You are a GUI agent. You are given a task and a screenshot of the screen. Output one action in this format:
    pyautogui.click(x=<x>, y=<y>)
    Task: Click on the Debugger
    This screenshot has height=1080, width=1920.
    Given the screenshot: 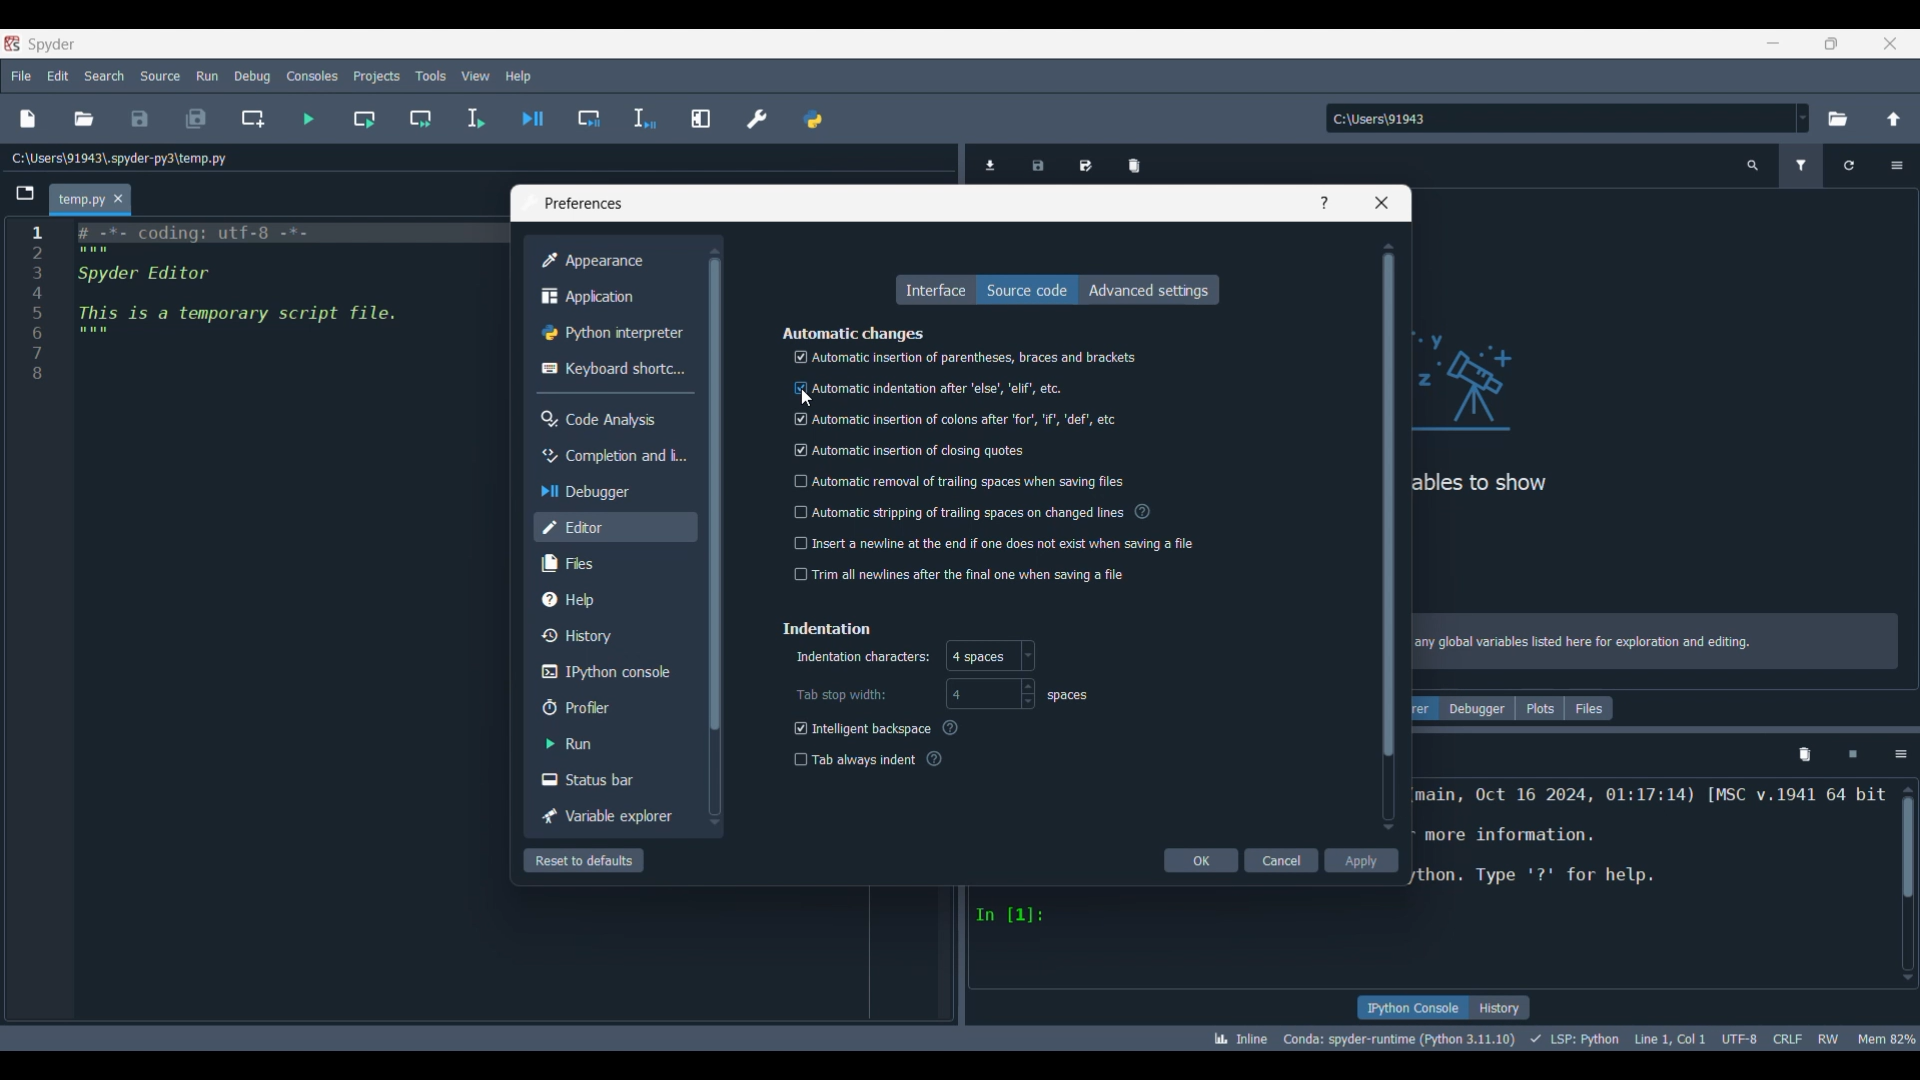 What is the action you would take?
    pyautogui.click(x=1477, y=708)
    